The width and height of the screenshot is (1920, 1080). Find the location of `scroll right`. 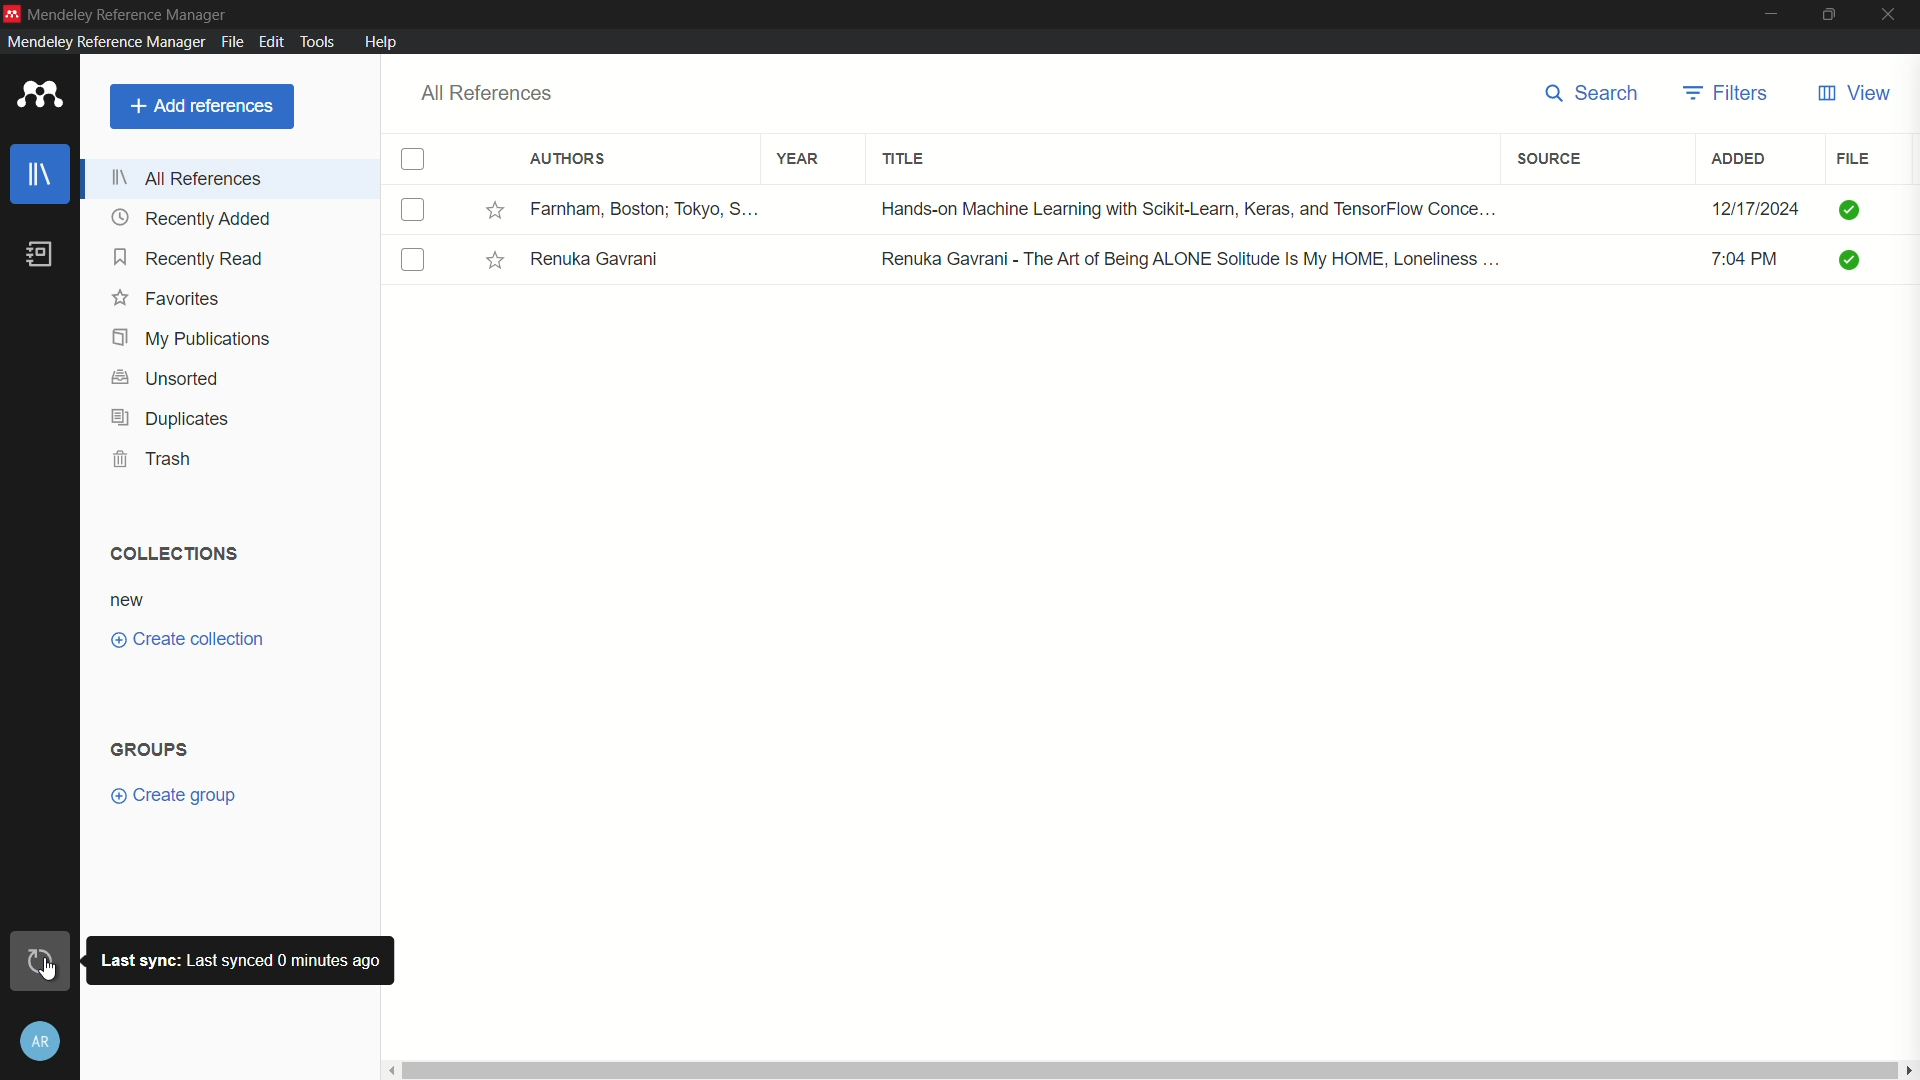

scroll right is located at coordinates (1908, 1070).